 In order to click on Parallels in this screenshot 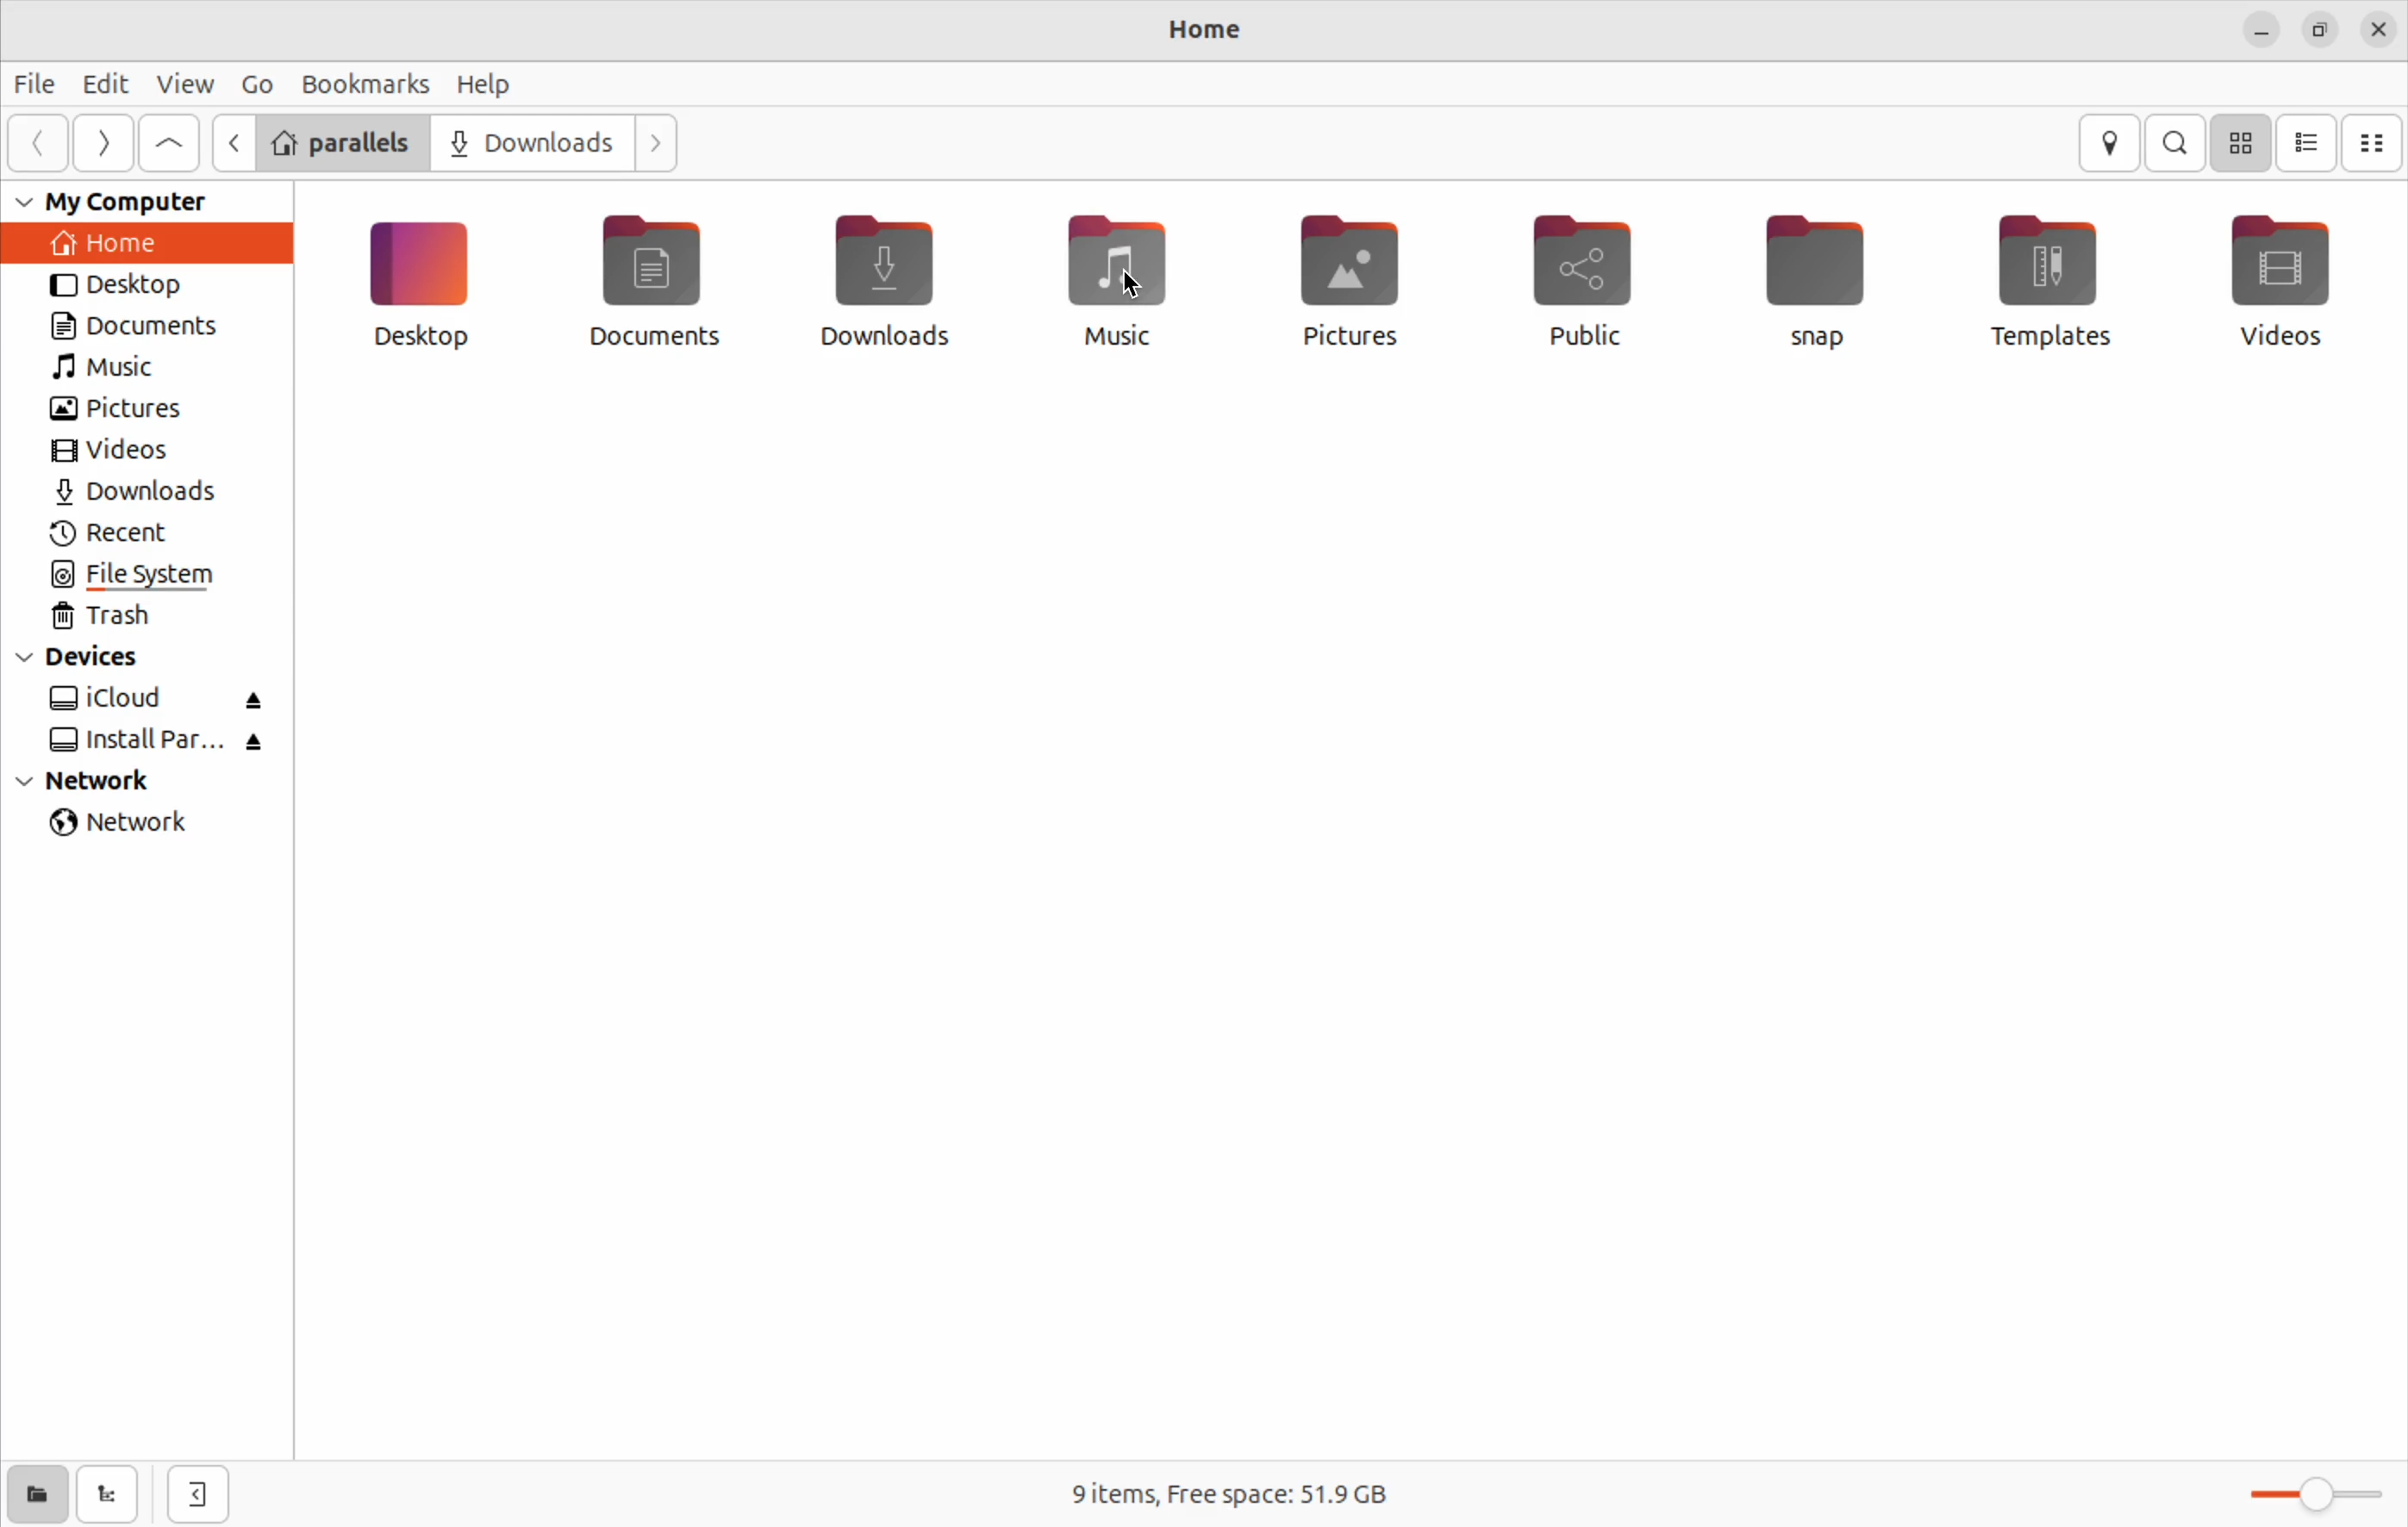, I will do `click(338, 143)`.